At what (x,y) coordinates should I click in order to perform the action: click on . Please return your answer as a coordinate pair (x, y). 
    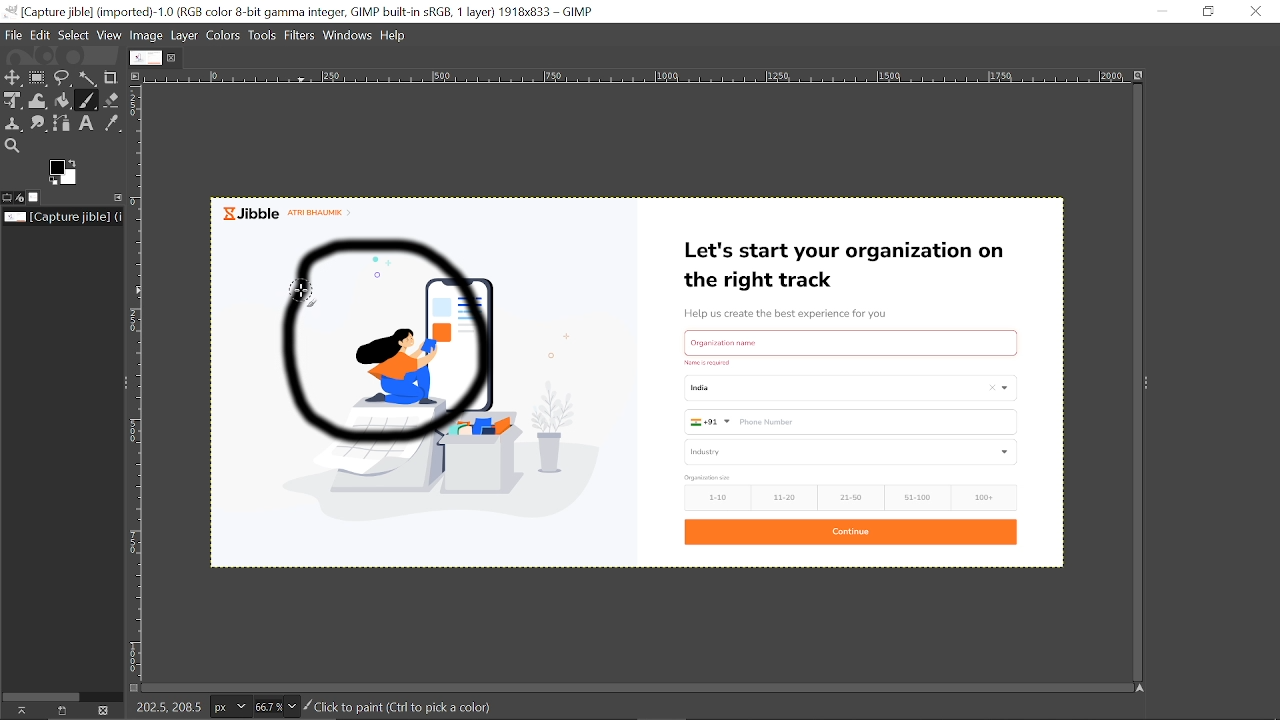
    Looking at the image, I should click on (1208, 13).